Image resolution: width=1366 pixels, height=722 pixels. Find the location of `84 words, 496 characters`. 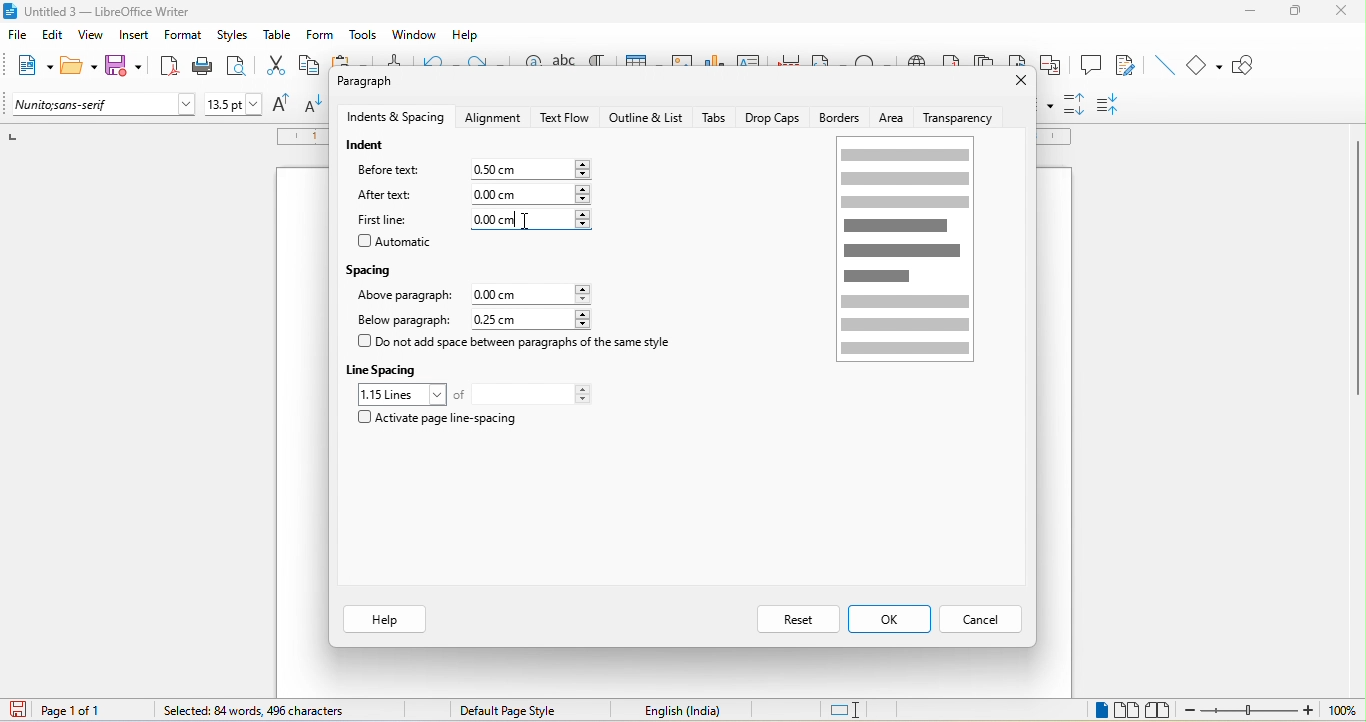

84 words, 496 characters is located at coordinates (251, 712).